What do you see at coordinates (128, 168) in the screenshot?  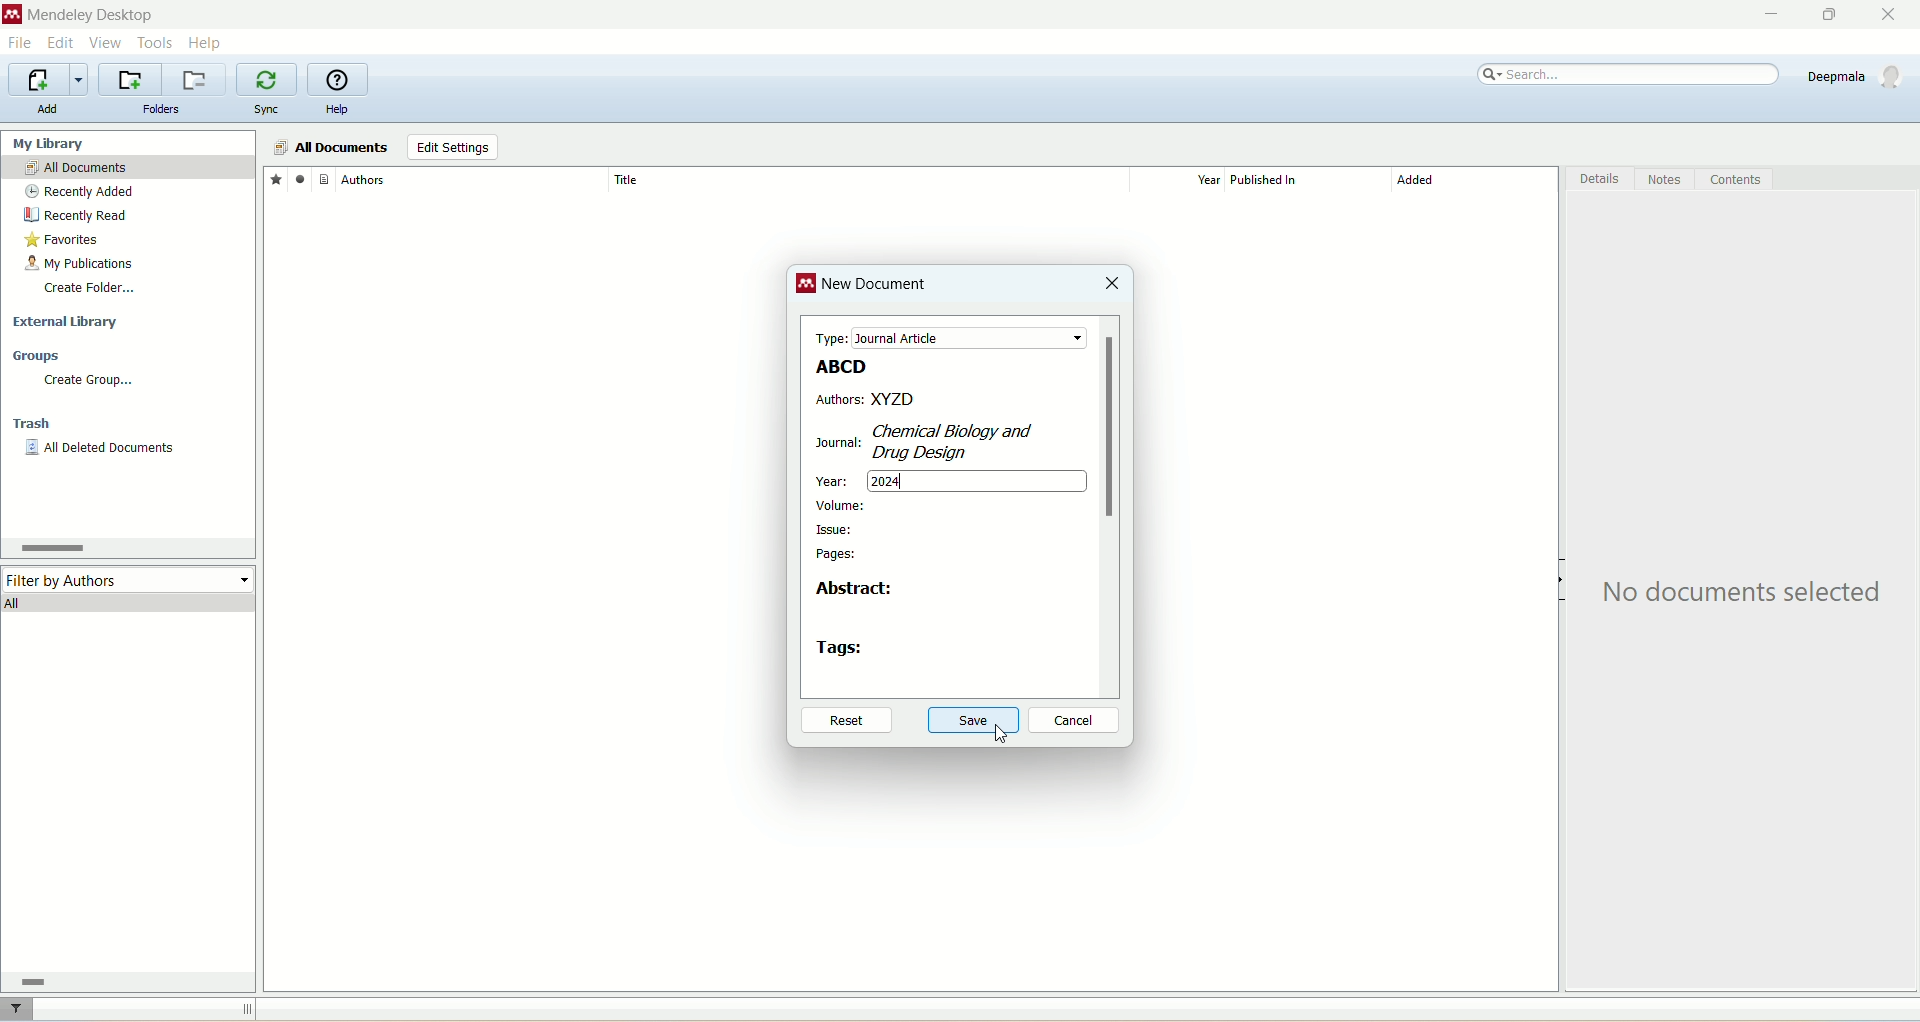 I see `all documents` at bounding box center [128, 168].